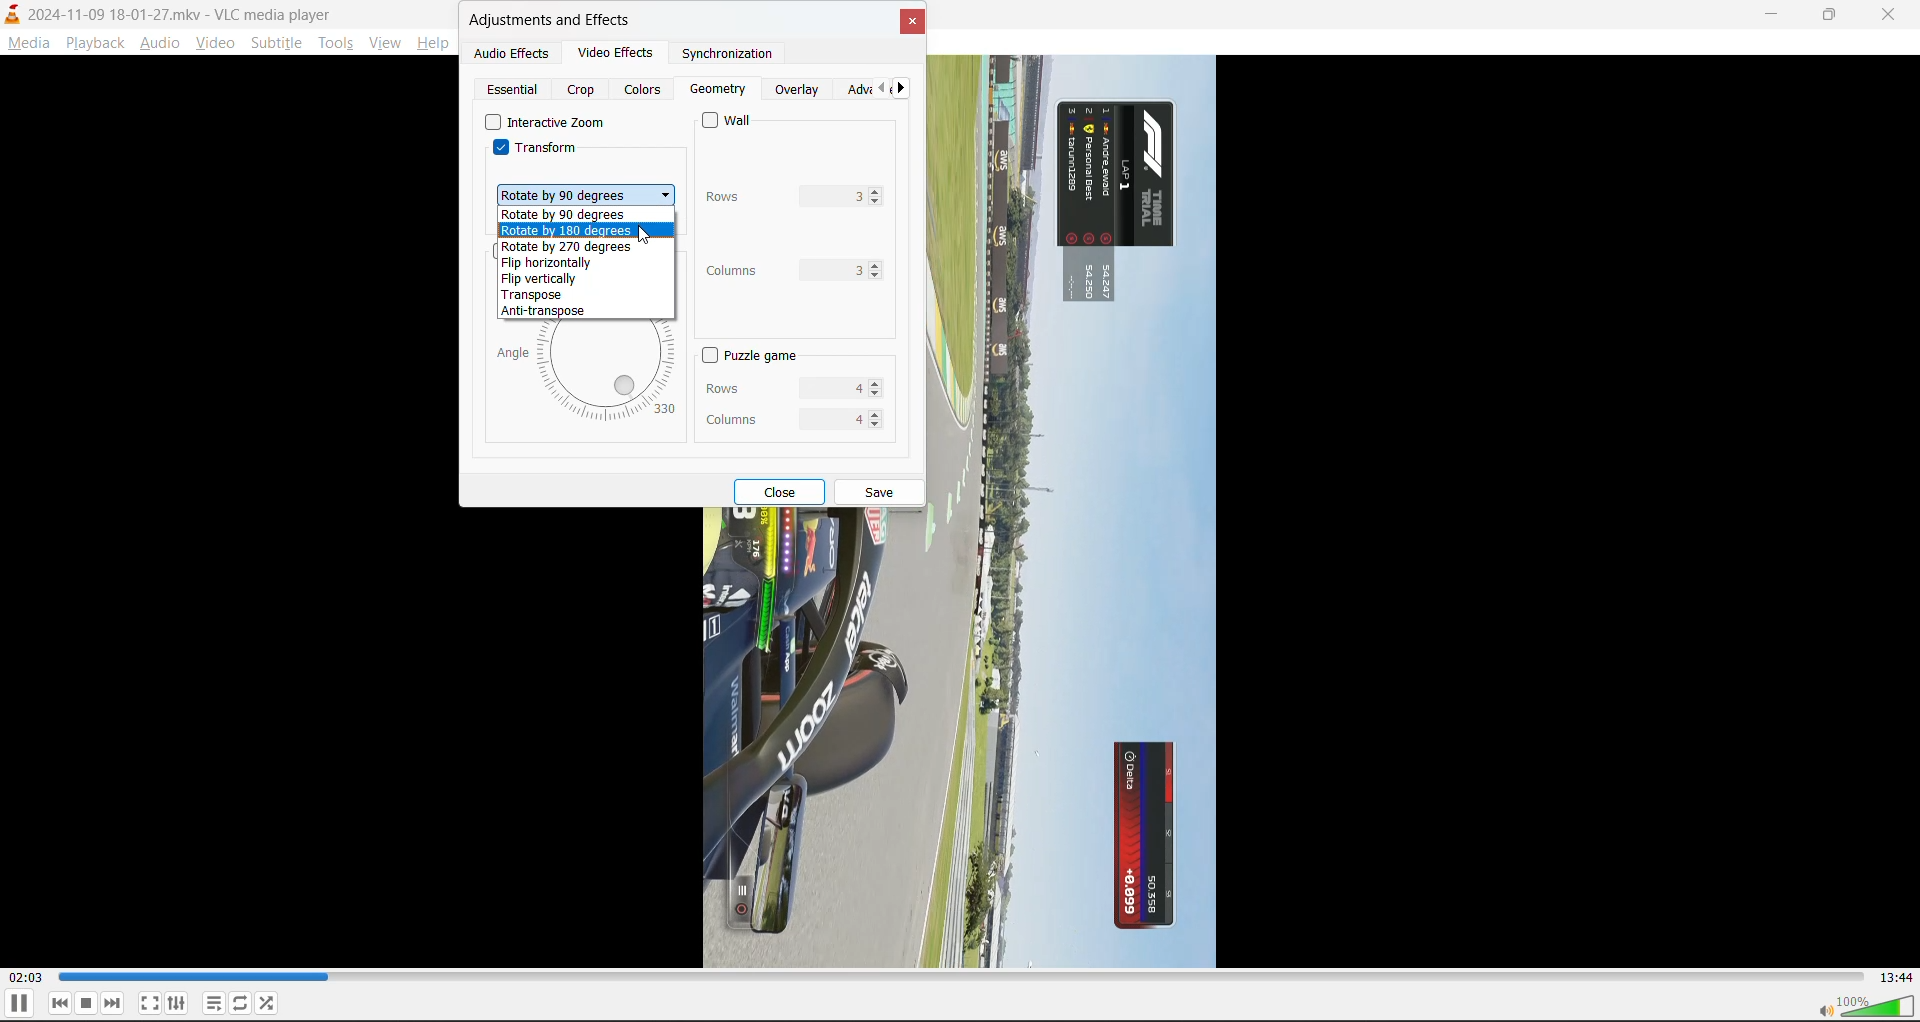  Describe the element at coordinates (18, 1005) in the screenshot. I see `pause` at that location.